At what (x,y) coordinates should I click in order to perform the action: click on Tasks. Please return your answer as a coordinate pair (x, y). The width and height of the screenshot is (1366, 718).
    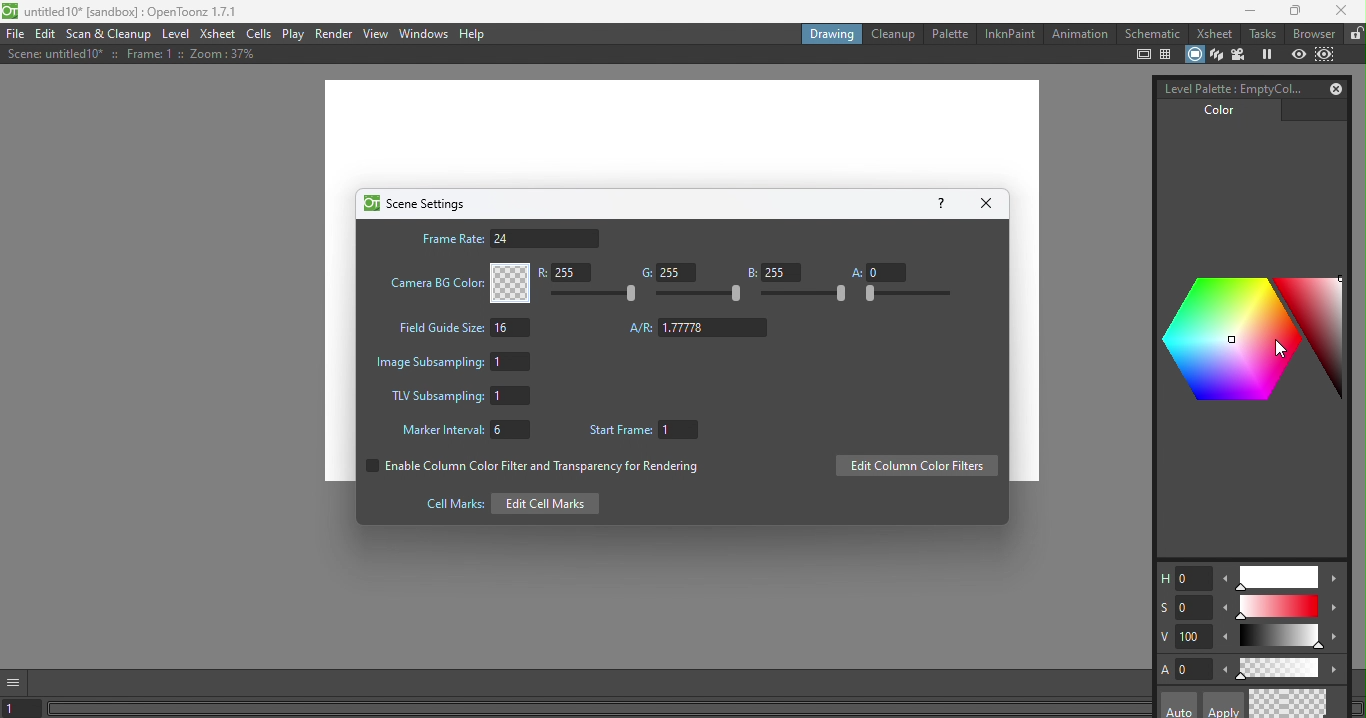
    Looking at the image, I should click on (1262, 34).